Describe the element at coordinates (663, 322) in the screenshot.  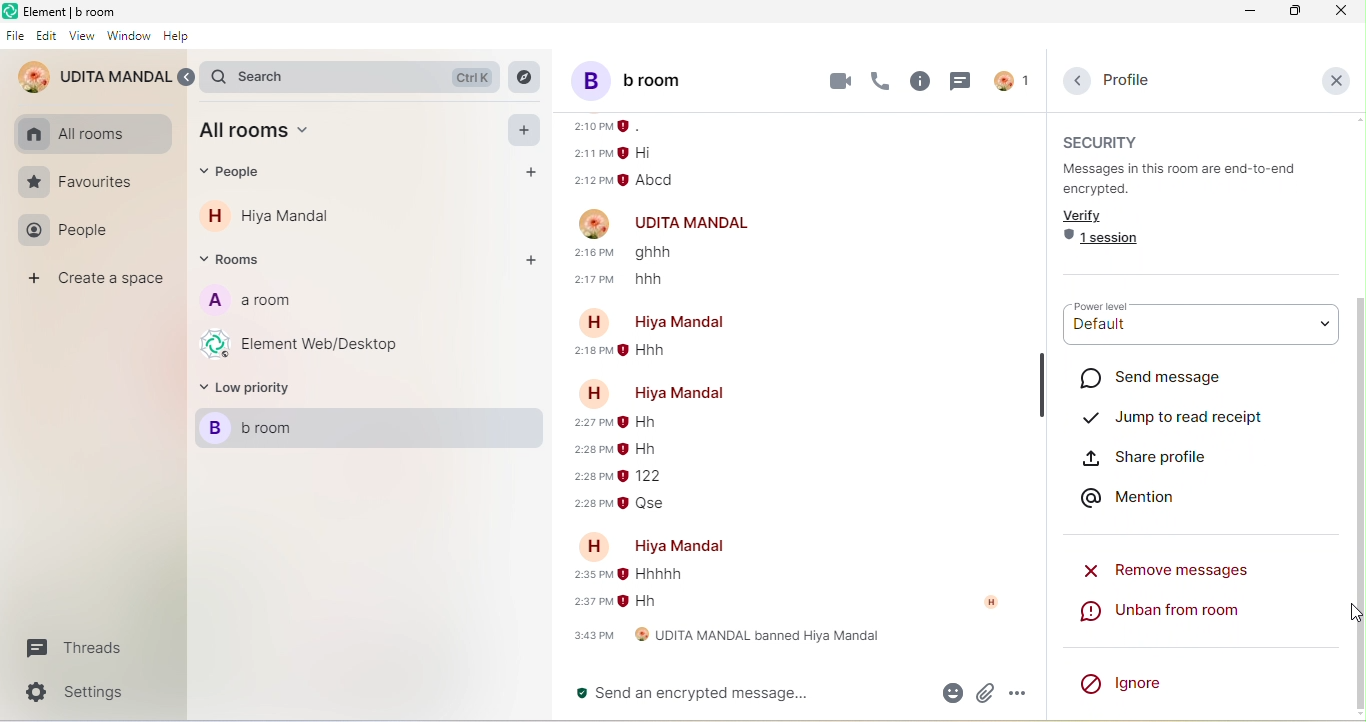
I see `account name-hiya mandal` at that location.